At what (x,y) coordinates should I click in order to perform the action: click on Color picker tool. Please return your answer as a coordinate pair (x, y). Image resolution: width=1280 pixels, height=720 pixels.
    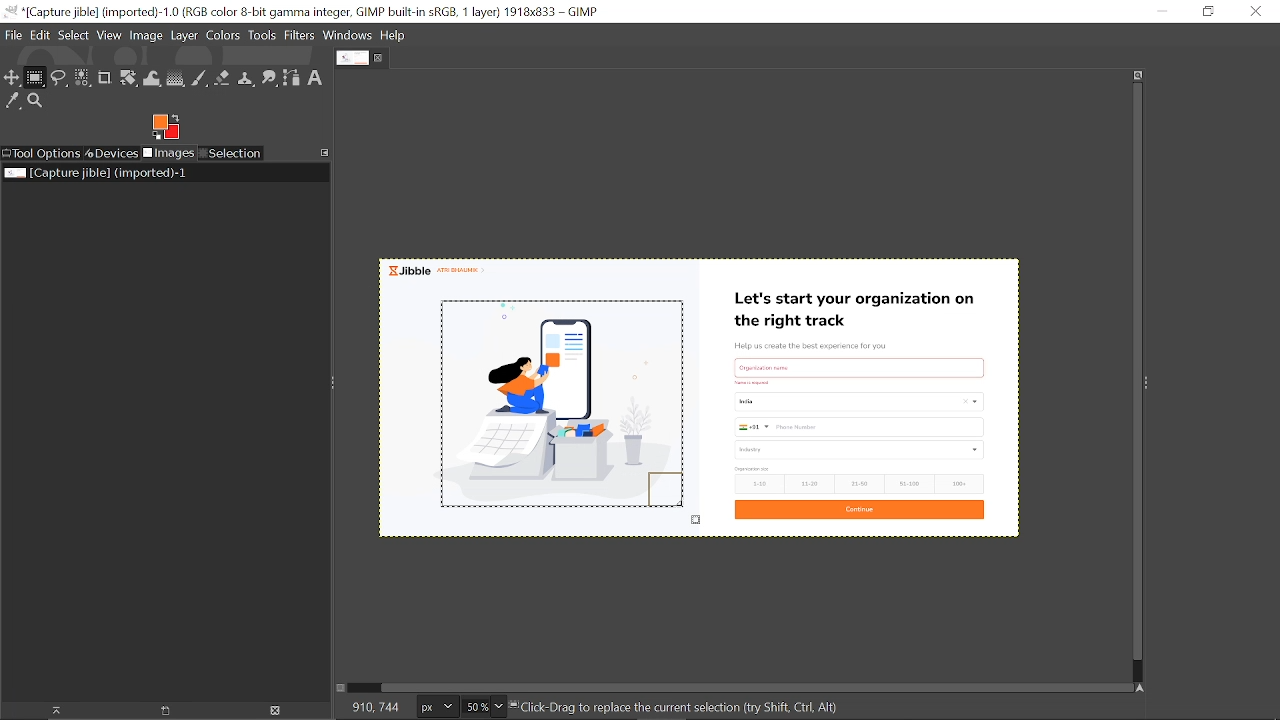
    Looking at the image, I should click on (13, 102).